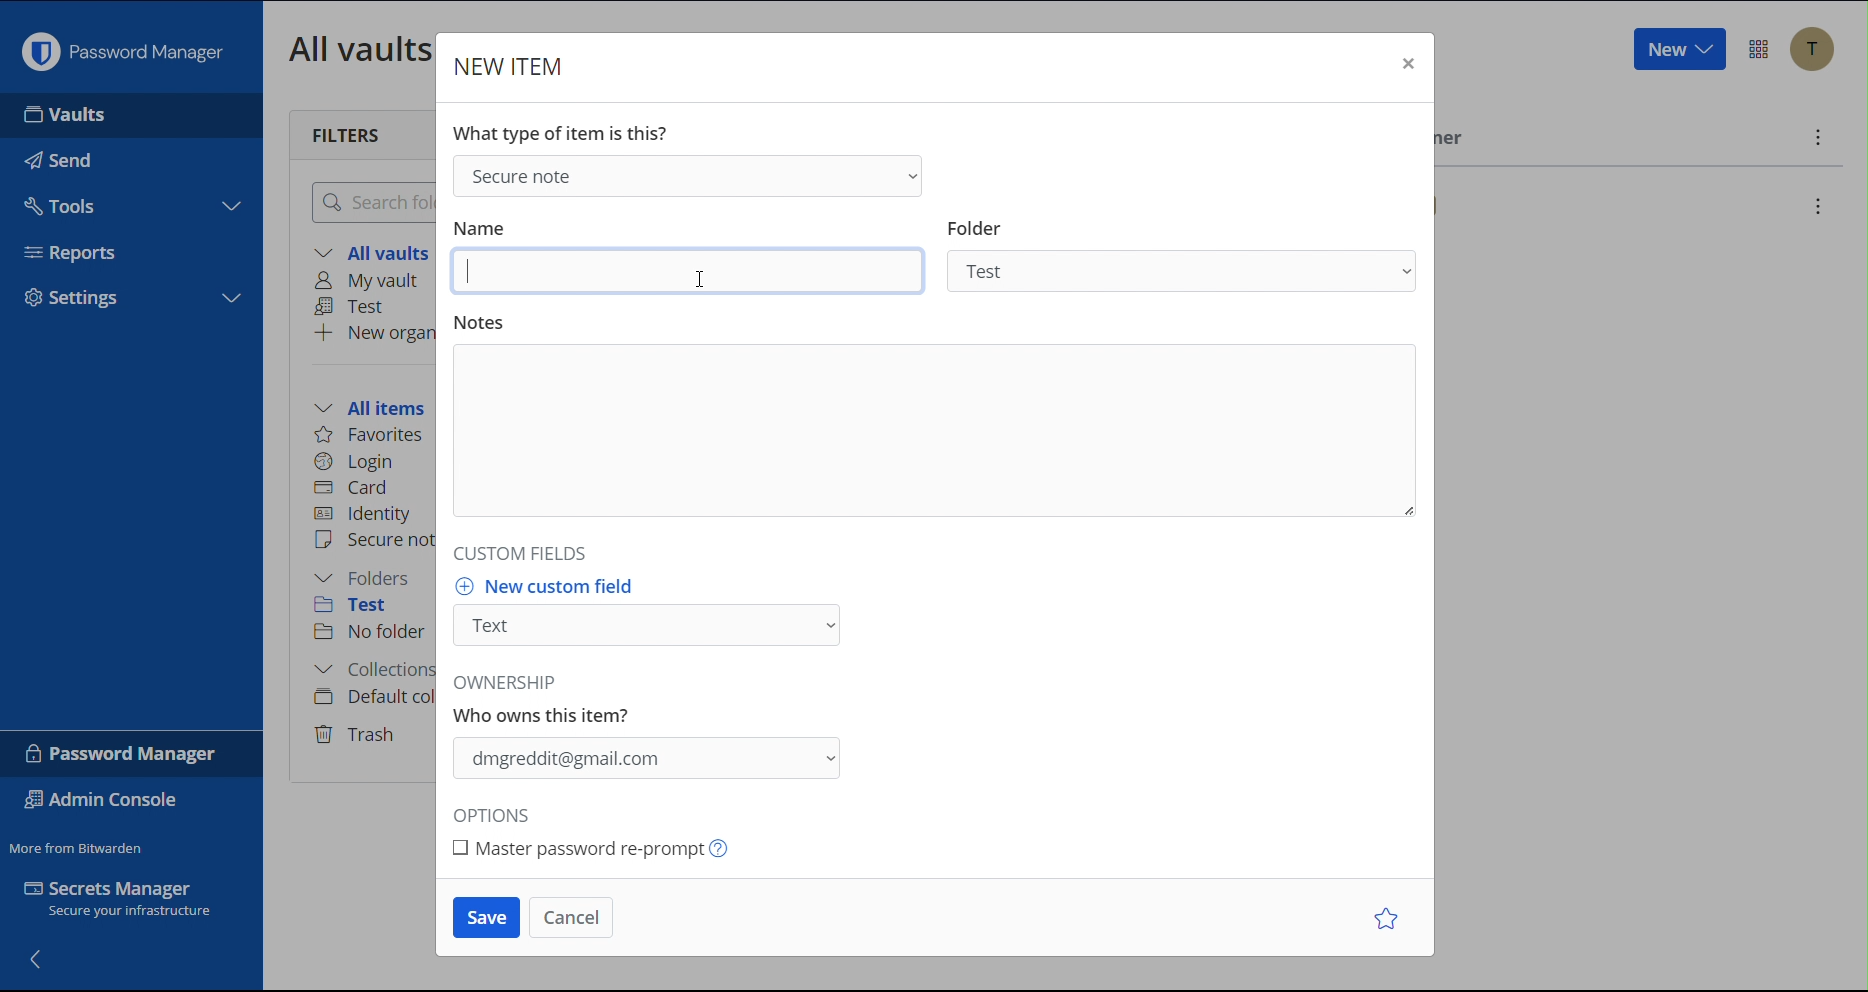 The image size is (1868, 992). Describe the element at coordinates (691, 257) in the screenshot. I see `Name` at that location.